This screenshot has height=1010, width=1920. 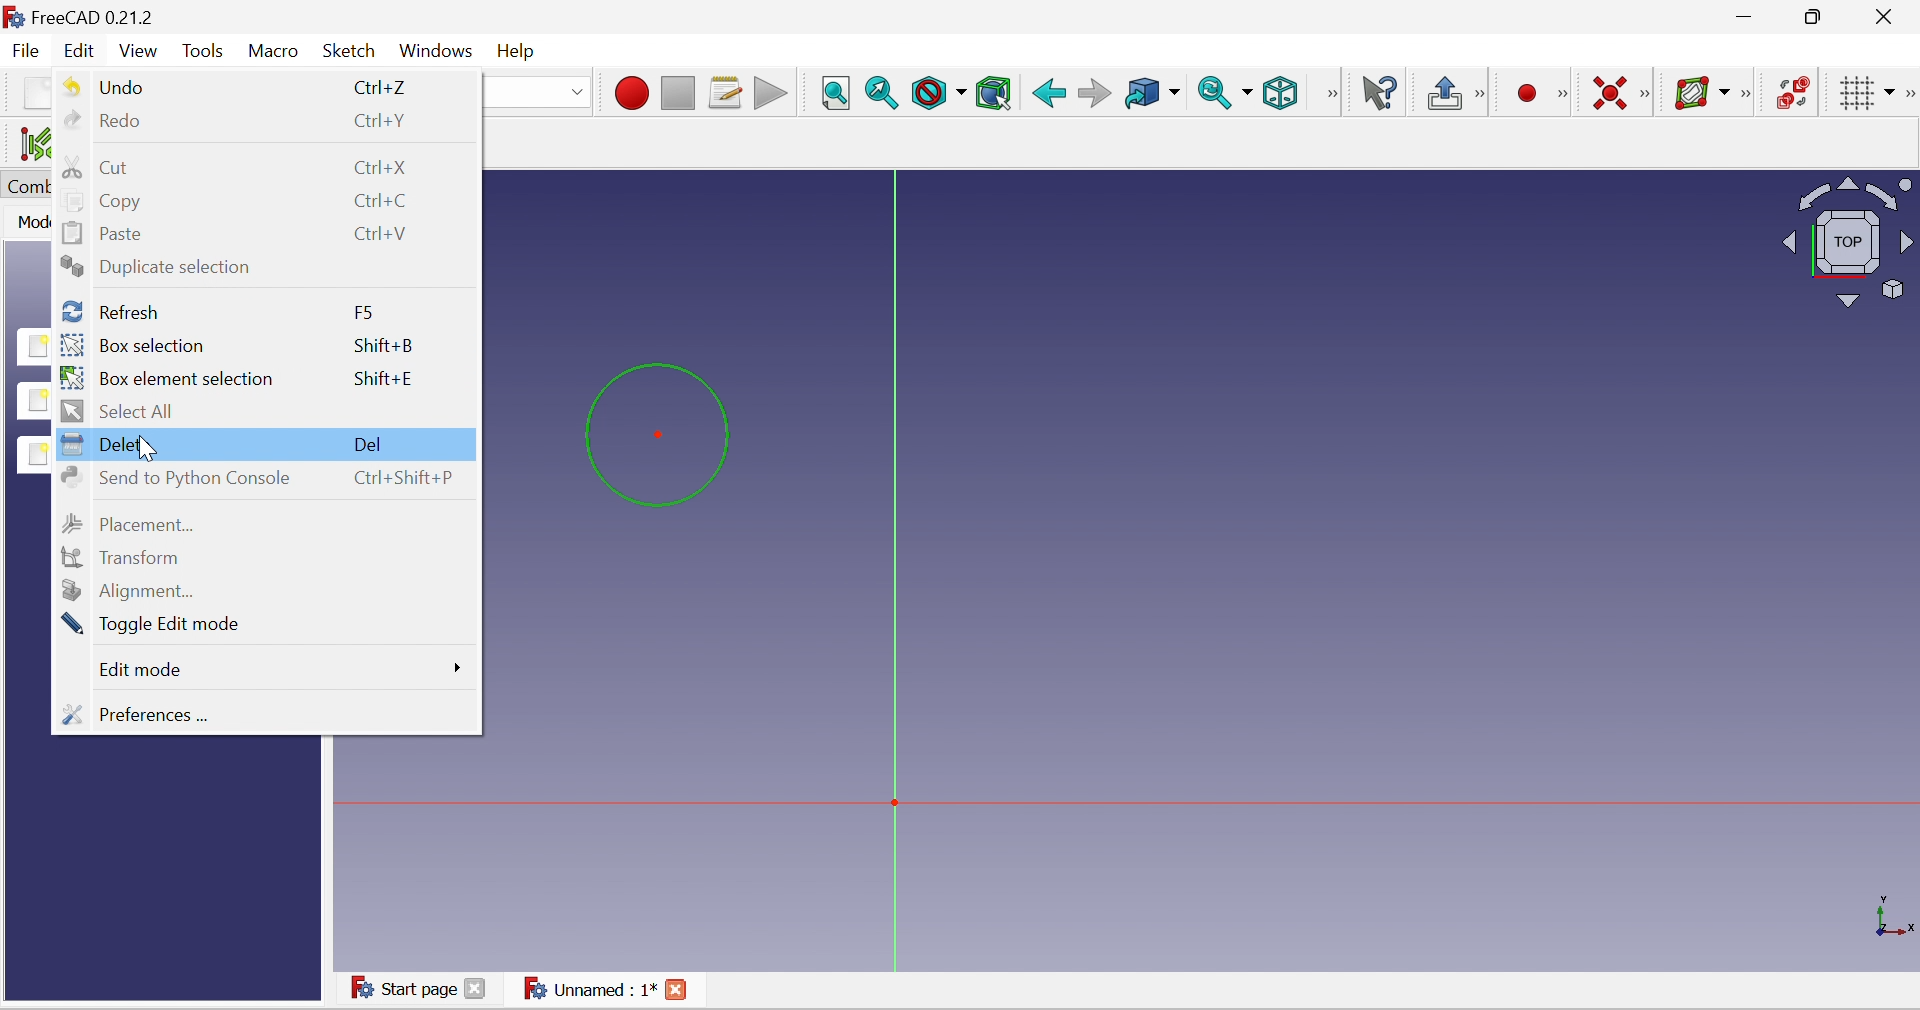 I want to click on Stop macro recording, so click(x=676, y=93).